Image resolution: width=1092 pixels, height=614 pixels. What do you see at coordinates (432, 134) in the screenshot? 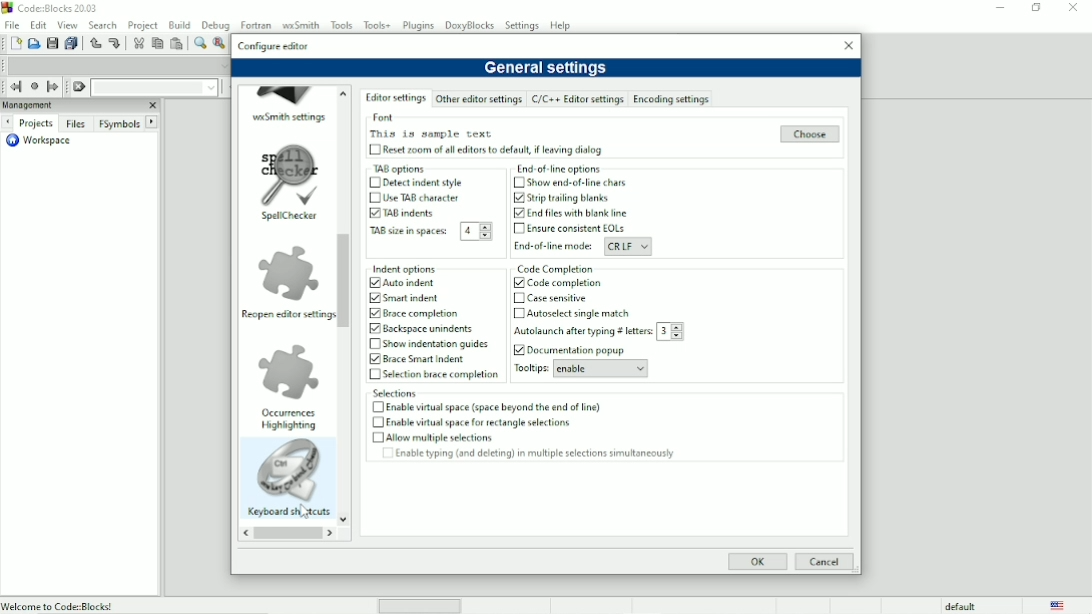
I see `This is sample text` at bounding box center [432, 134].